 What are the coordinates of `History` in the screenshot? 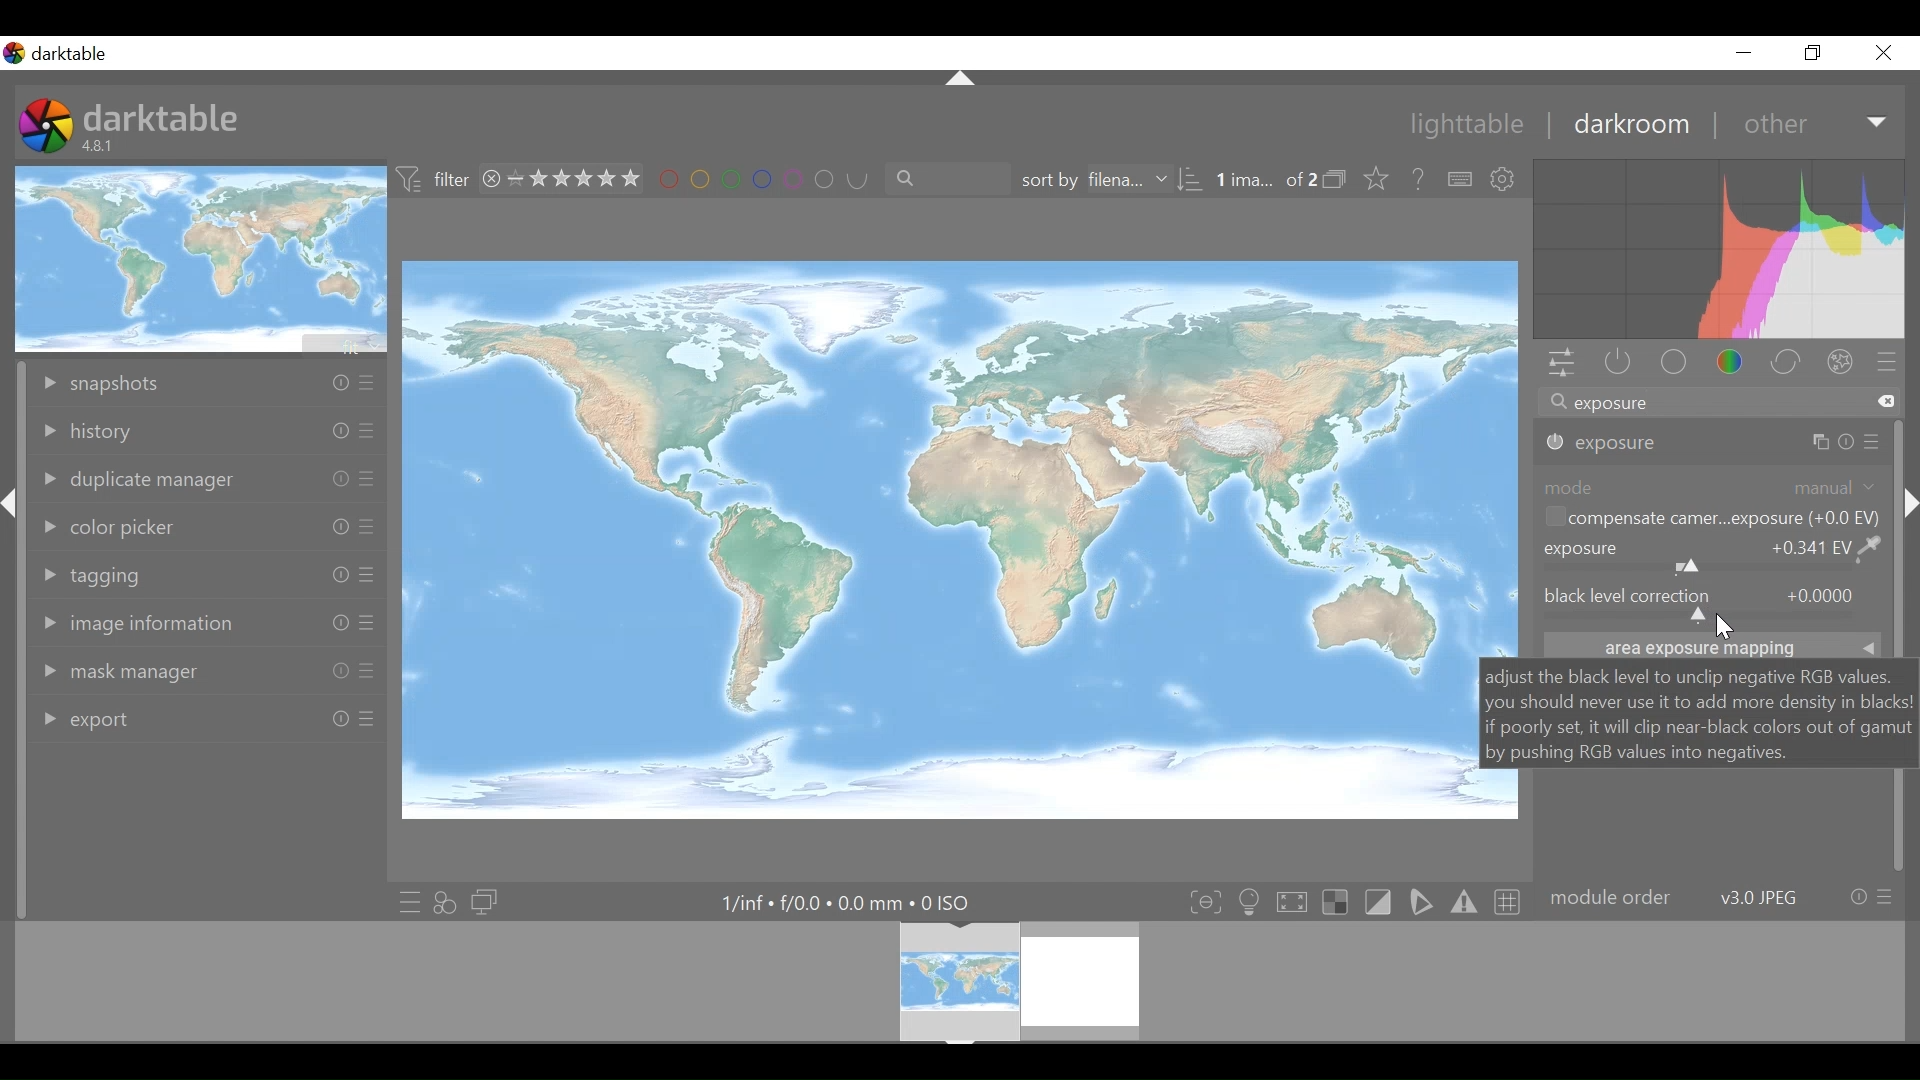 It's located at (207, 431).